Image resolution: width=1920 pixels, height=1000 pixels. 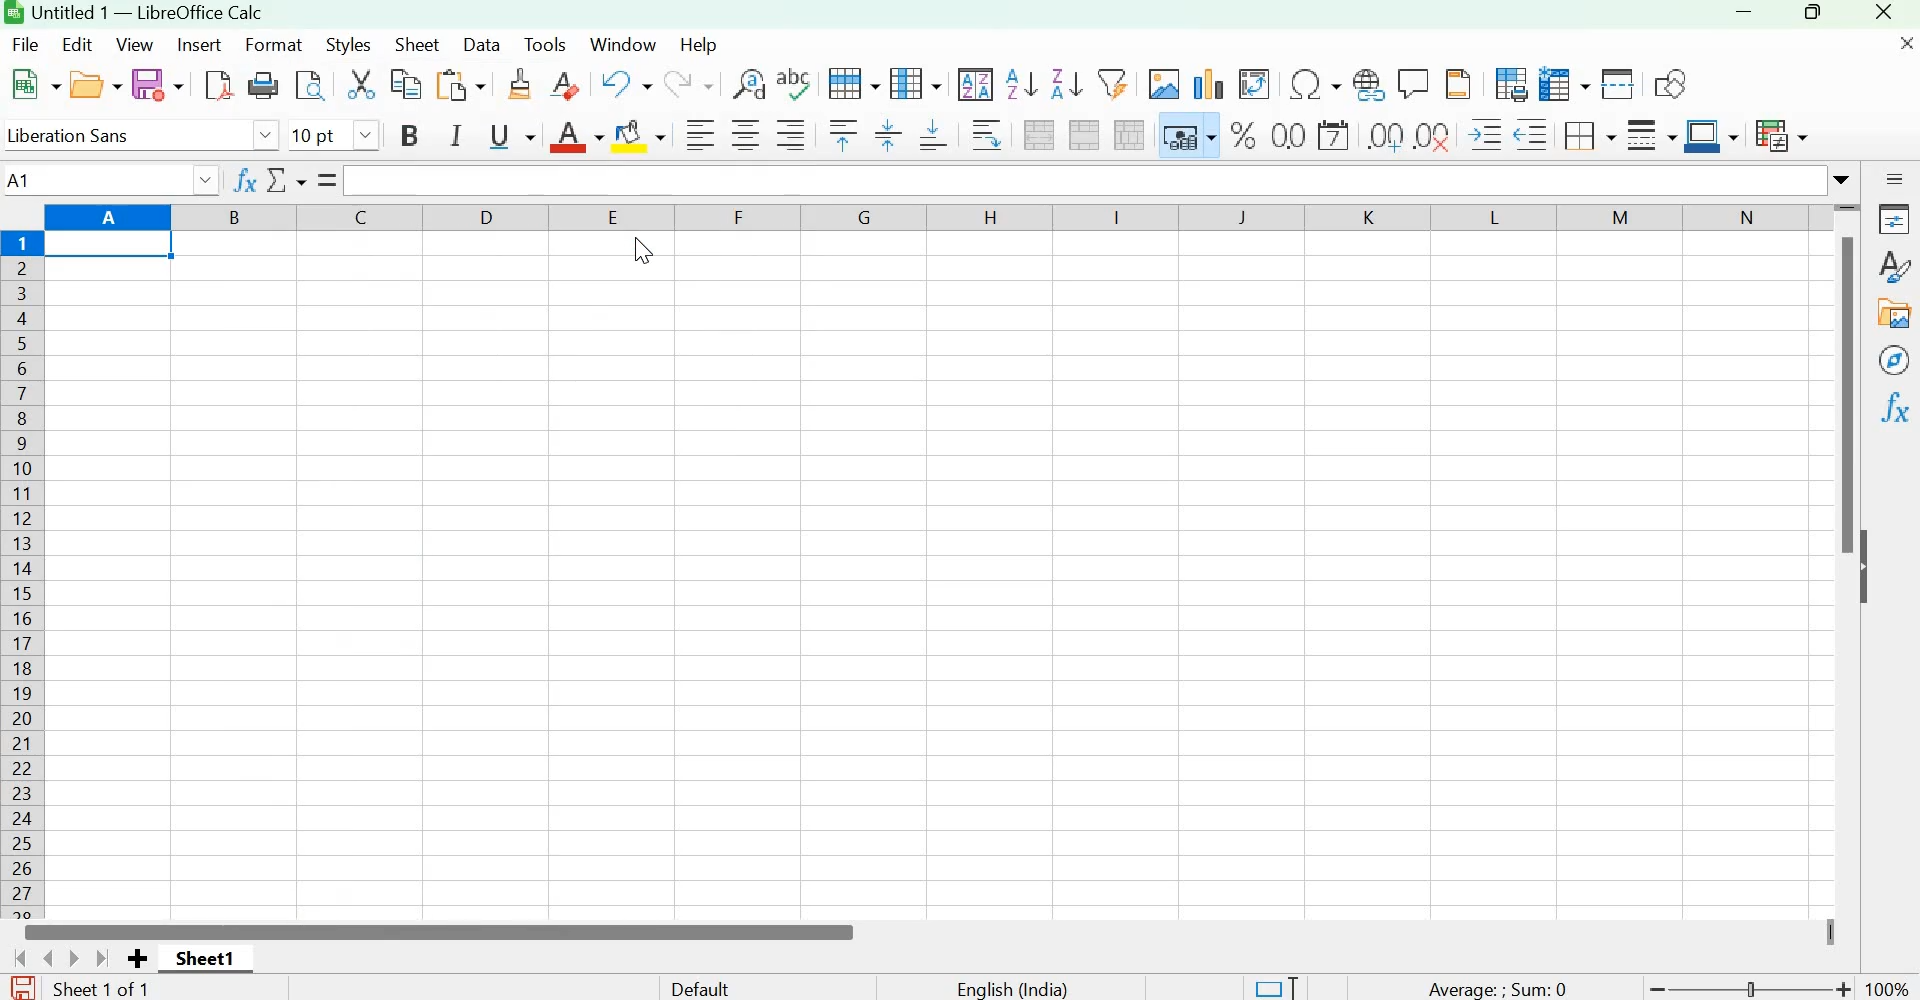 I want to click on Edit, so click(x=79, y=43).